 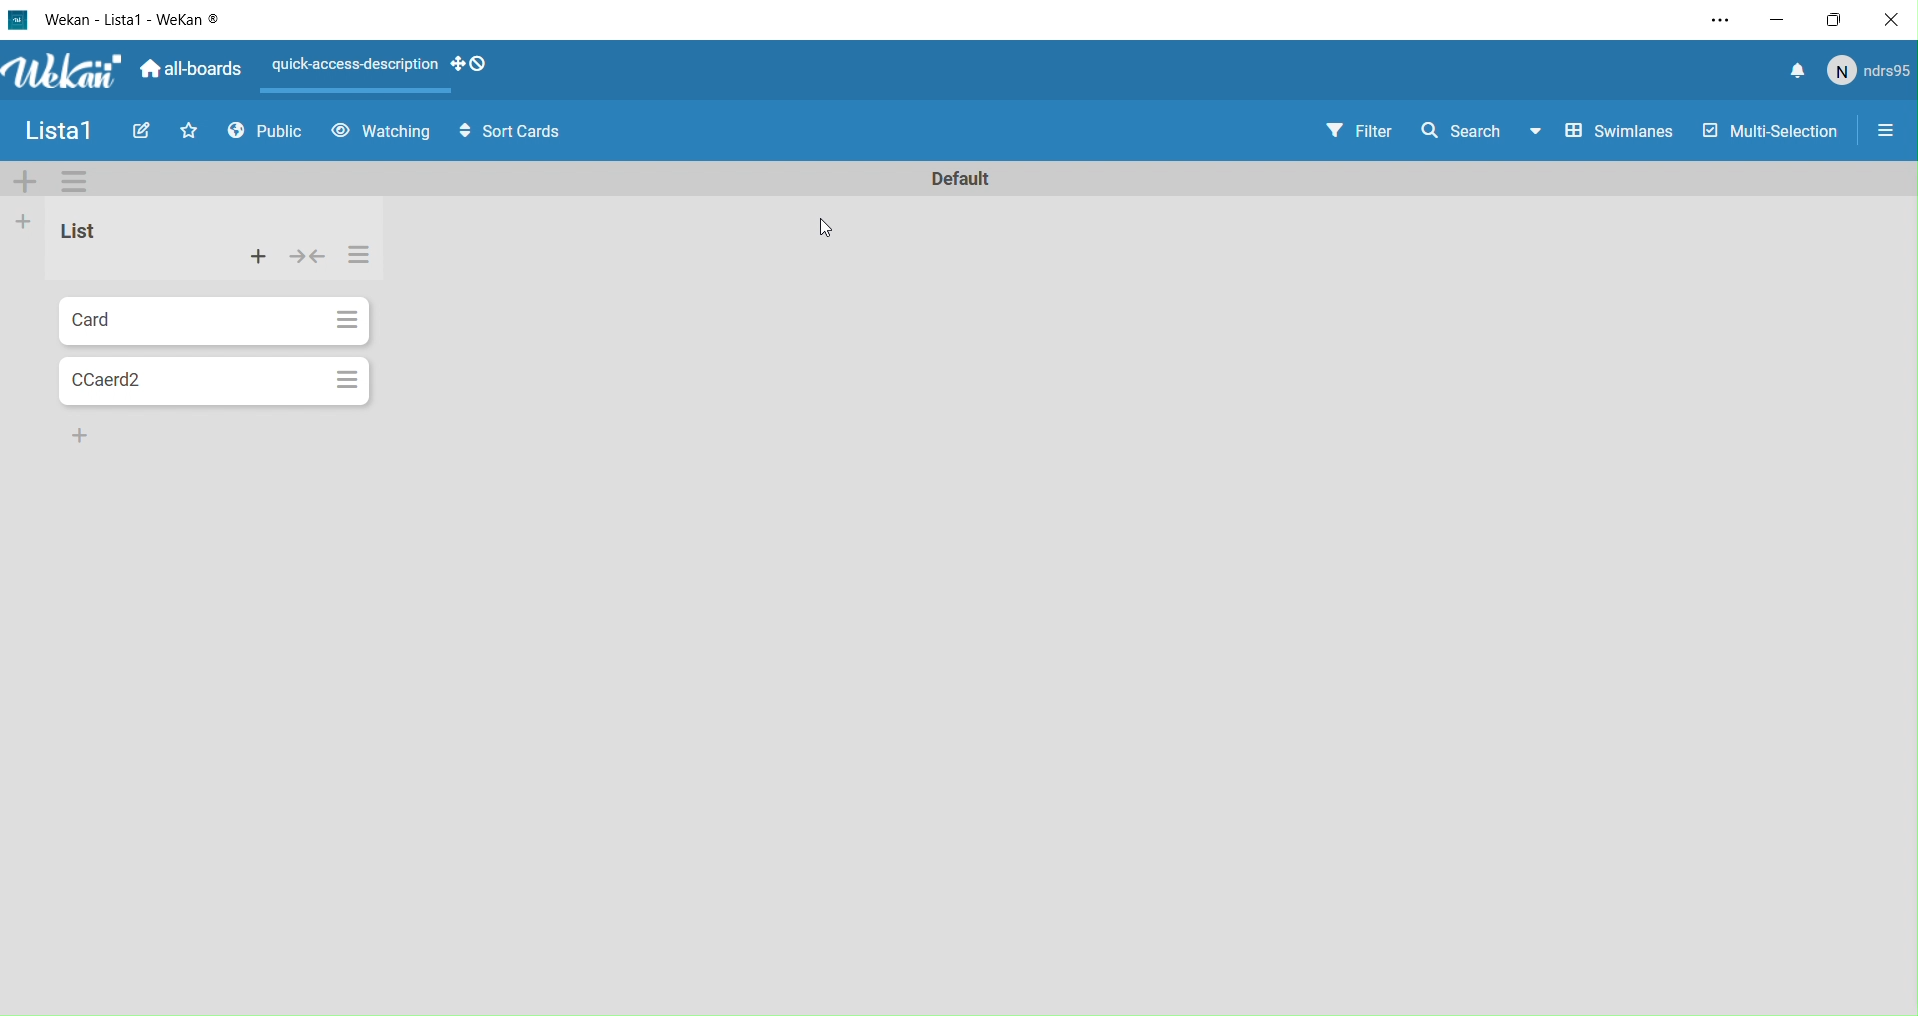 I want to click on Options, so click(x=76, y=181).